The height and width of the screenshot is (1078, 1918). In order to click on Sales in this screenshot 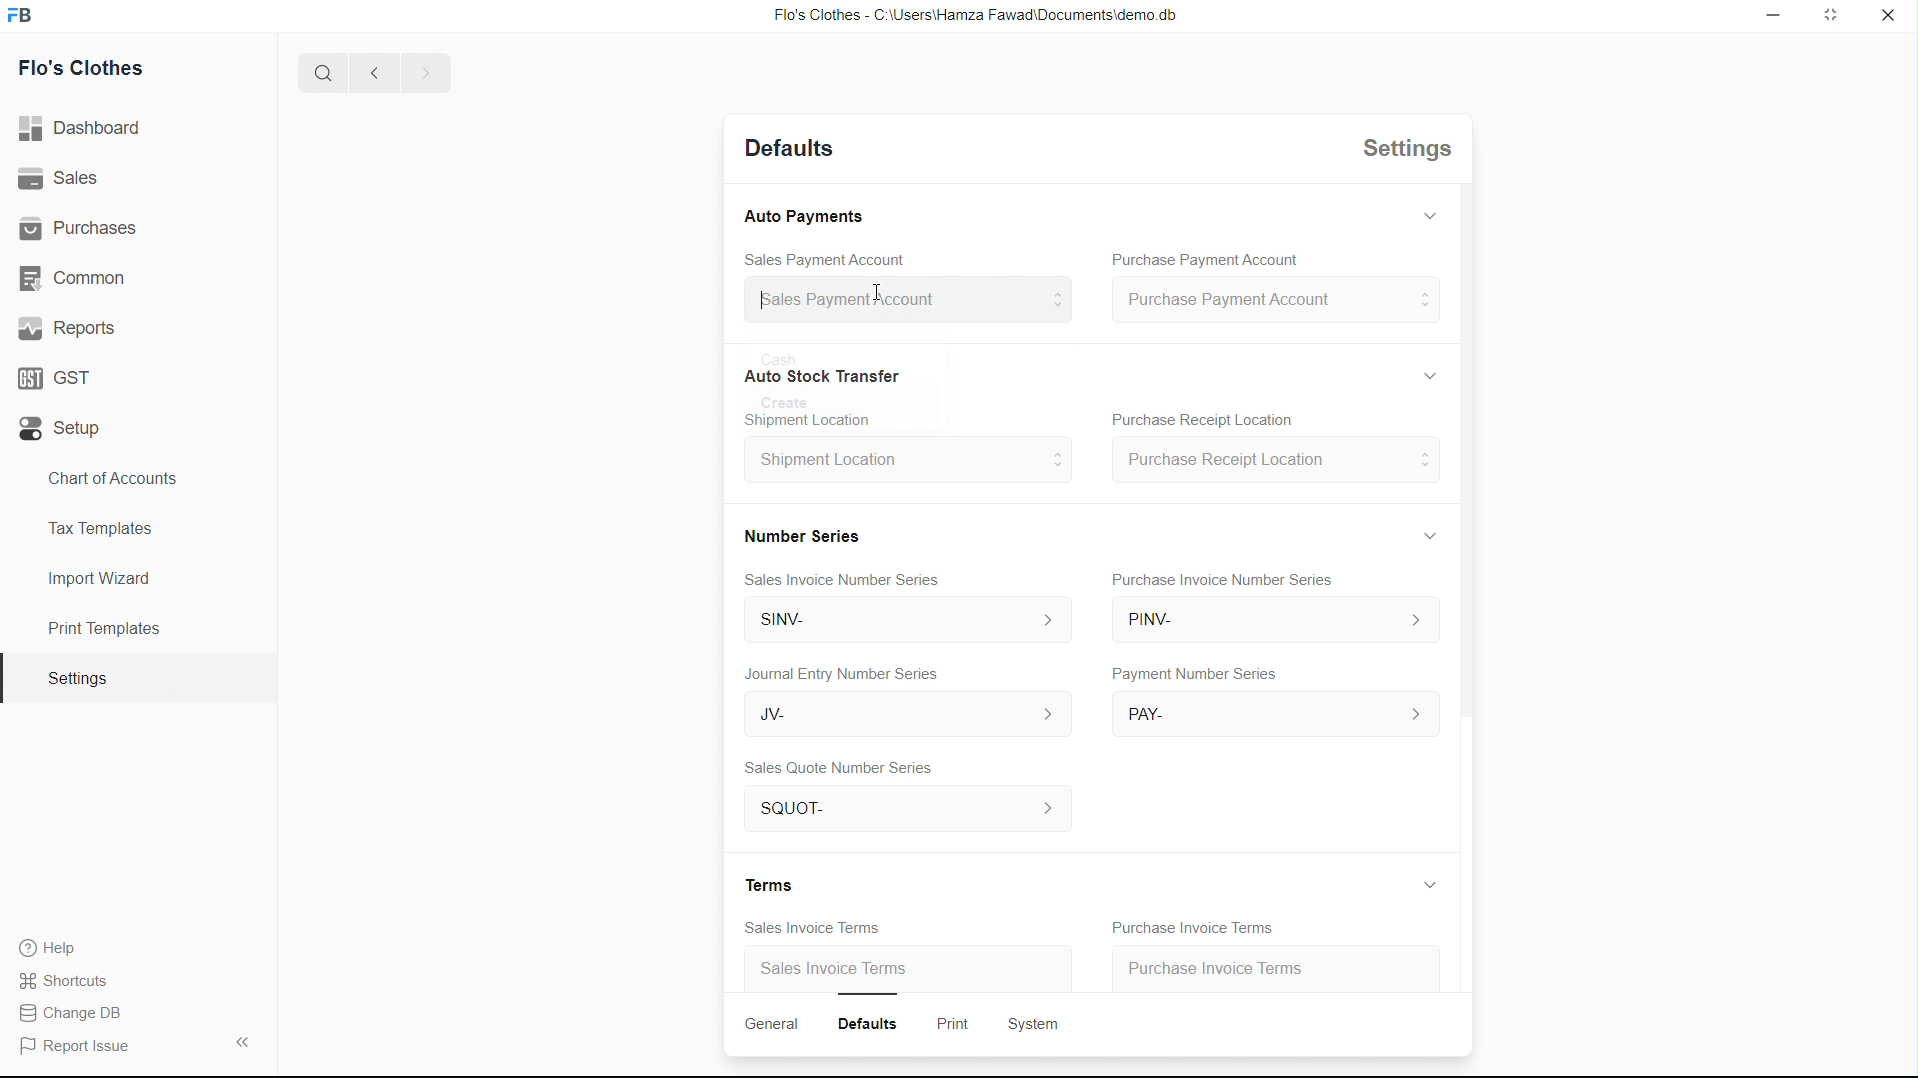, I will do `click(63, 179)`.